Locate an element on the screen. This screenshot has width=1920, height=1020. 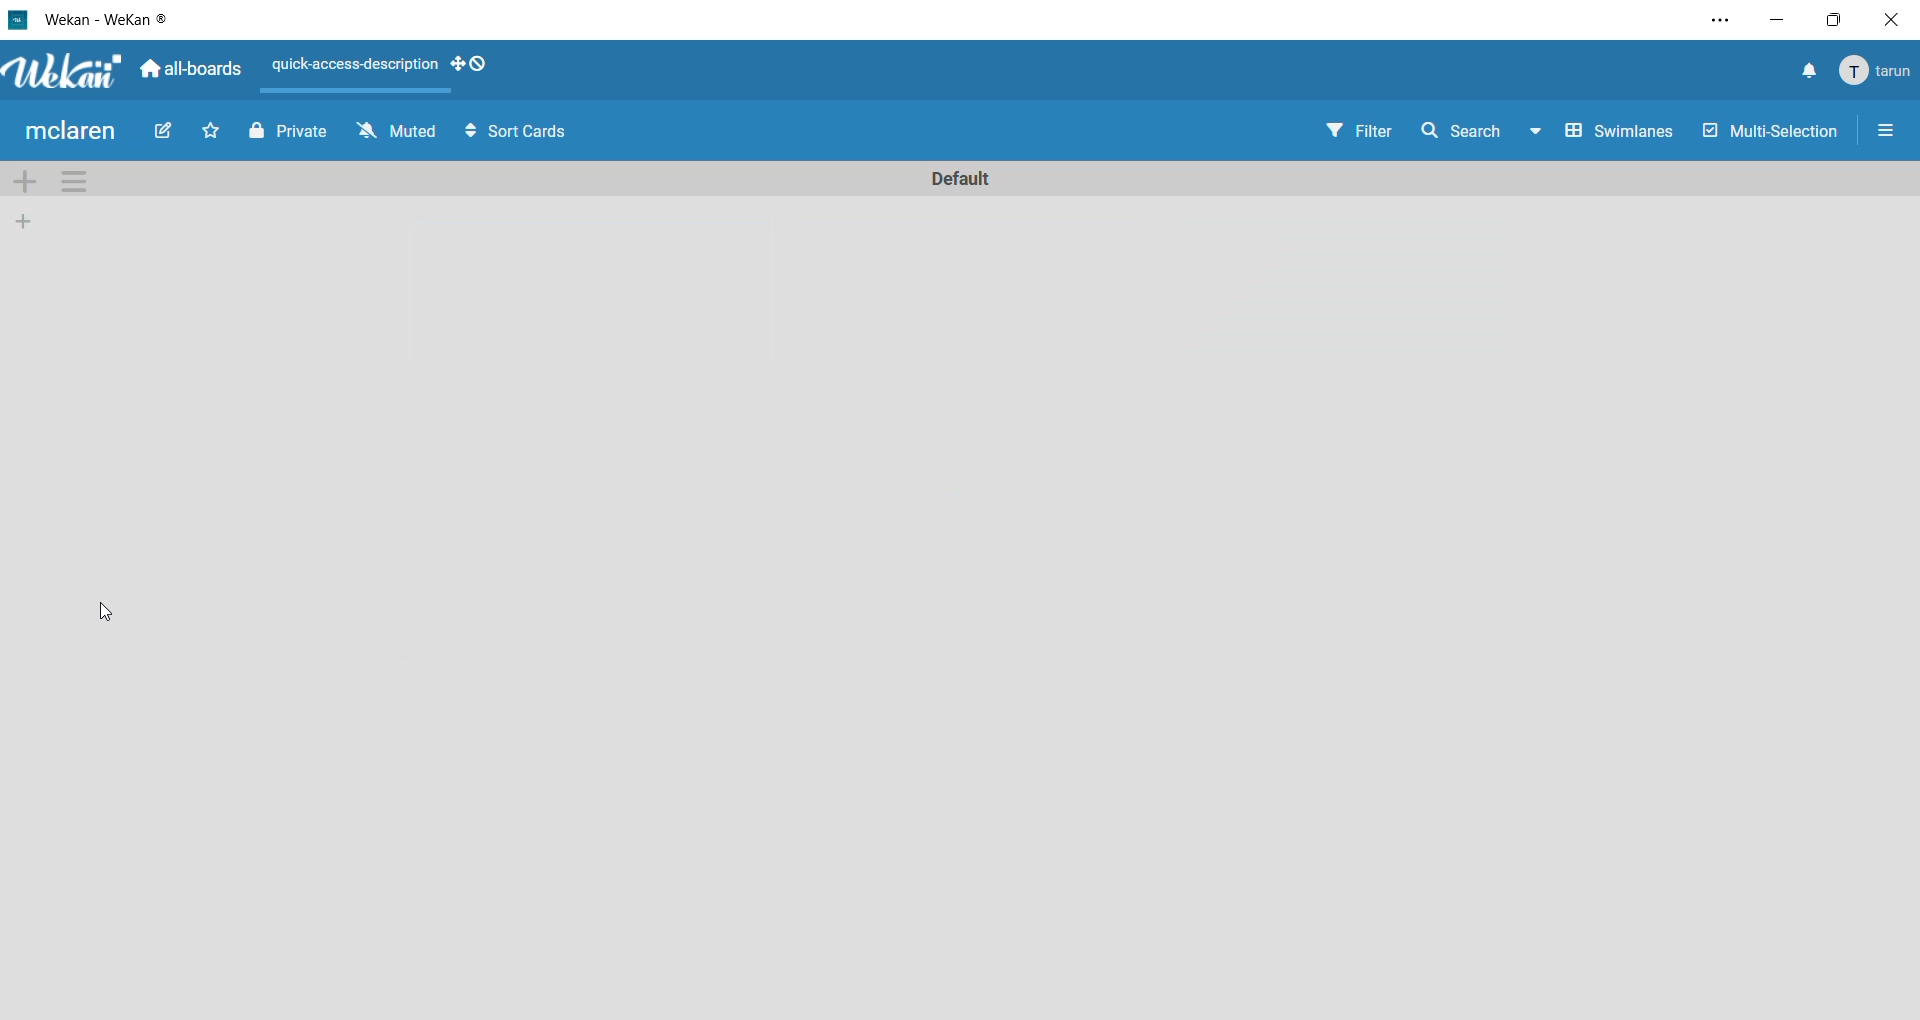
maximize is located at coordinates (1834, 20).